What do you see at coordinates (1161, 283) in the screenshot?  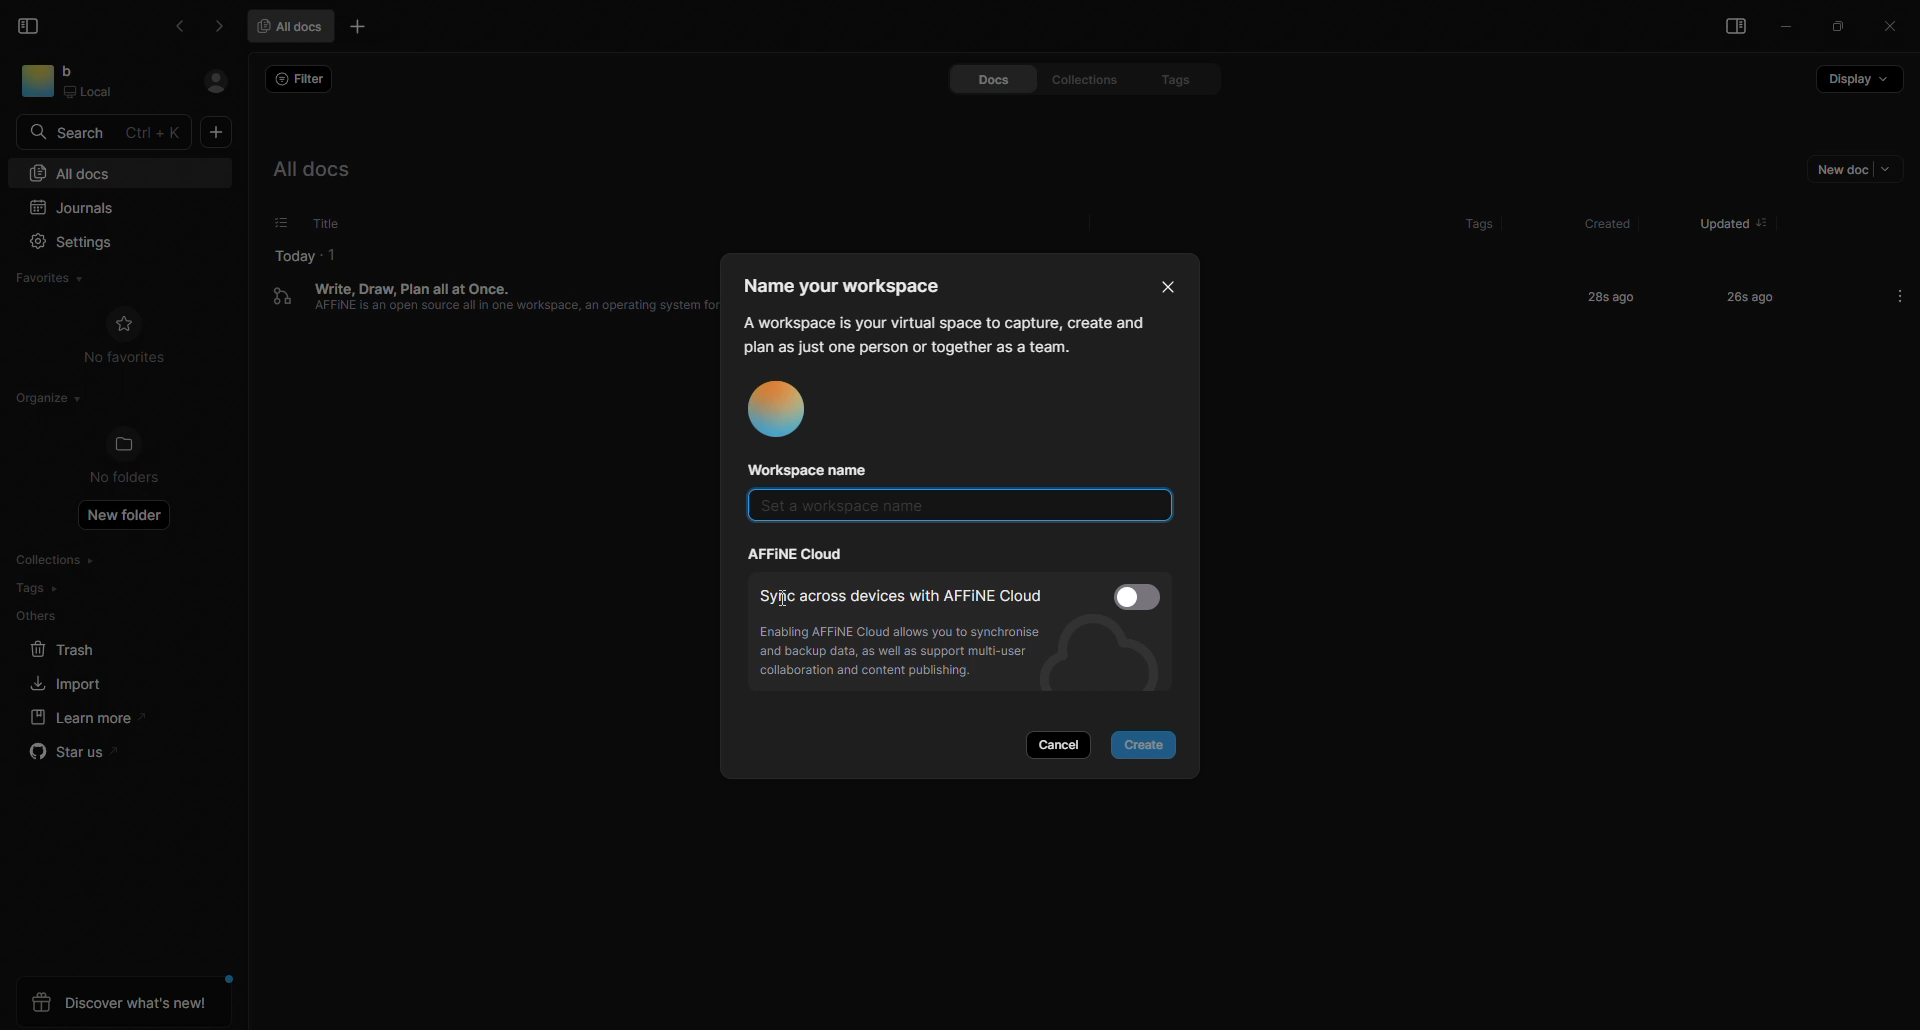 I see `close` at bounding box center [1161, 283].